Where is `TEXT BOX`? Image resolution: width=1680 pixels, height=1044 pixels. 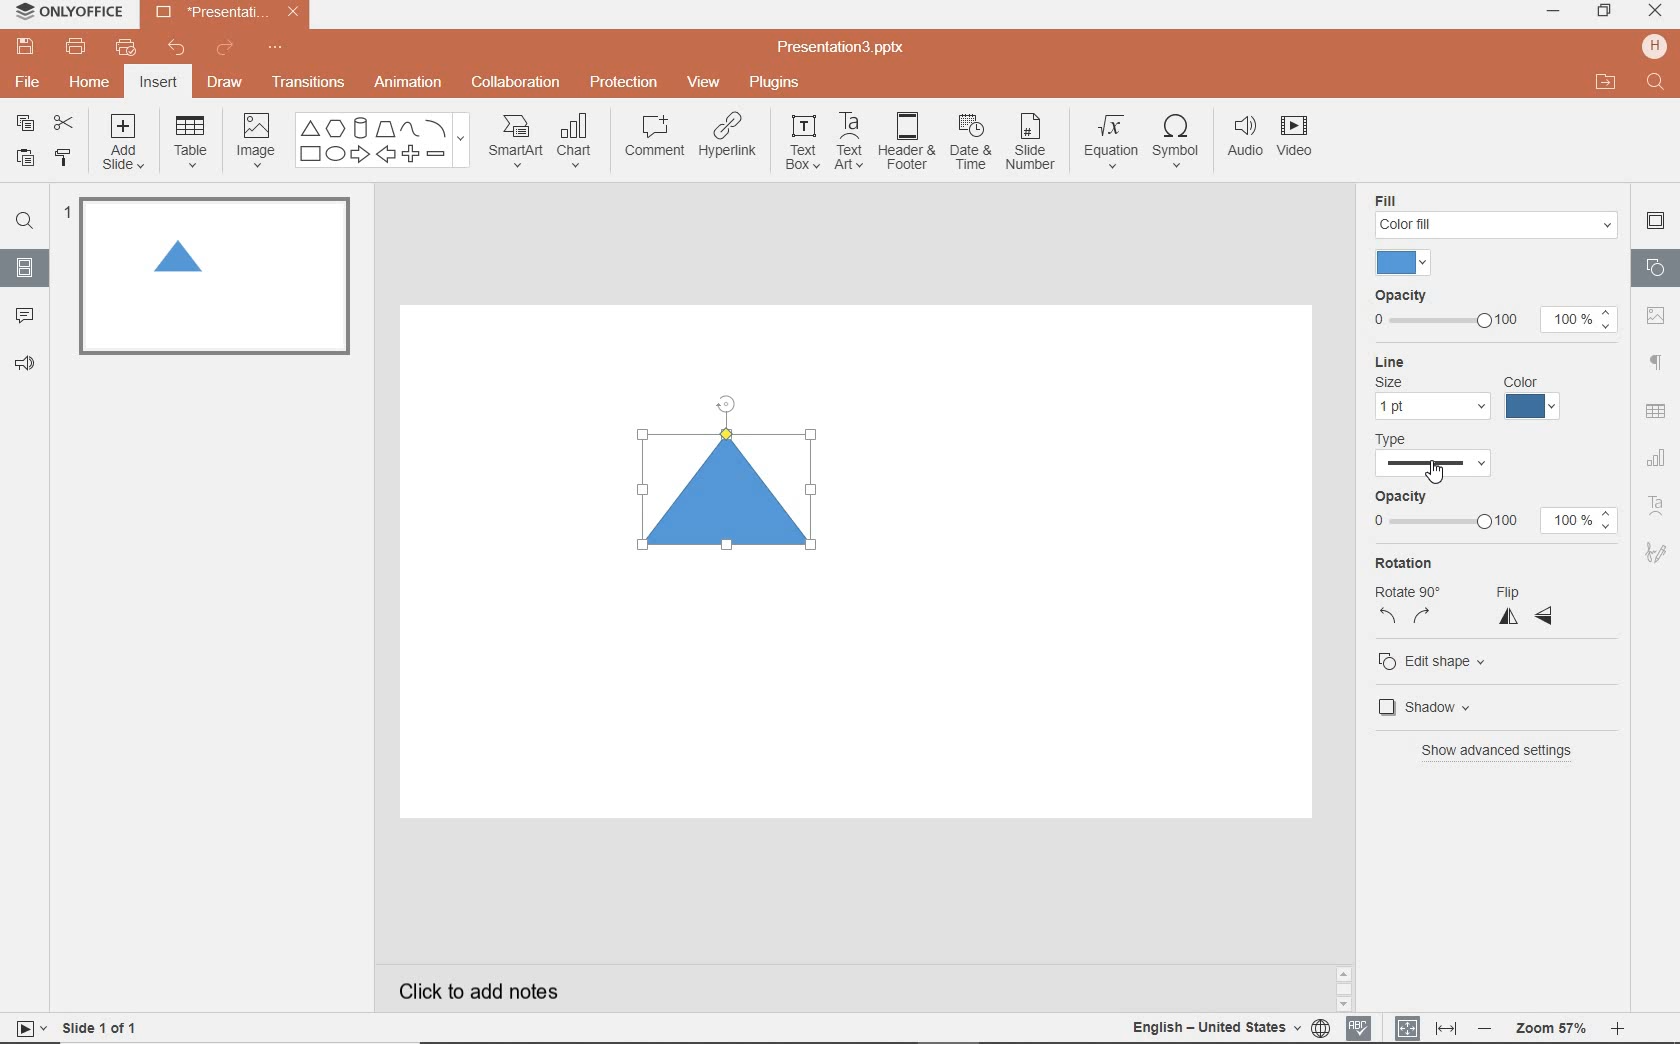 TEXT BOX is located at coordinates (801, 142).